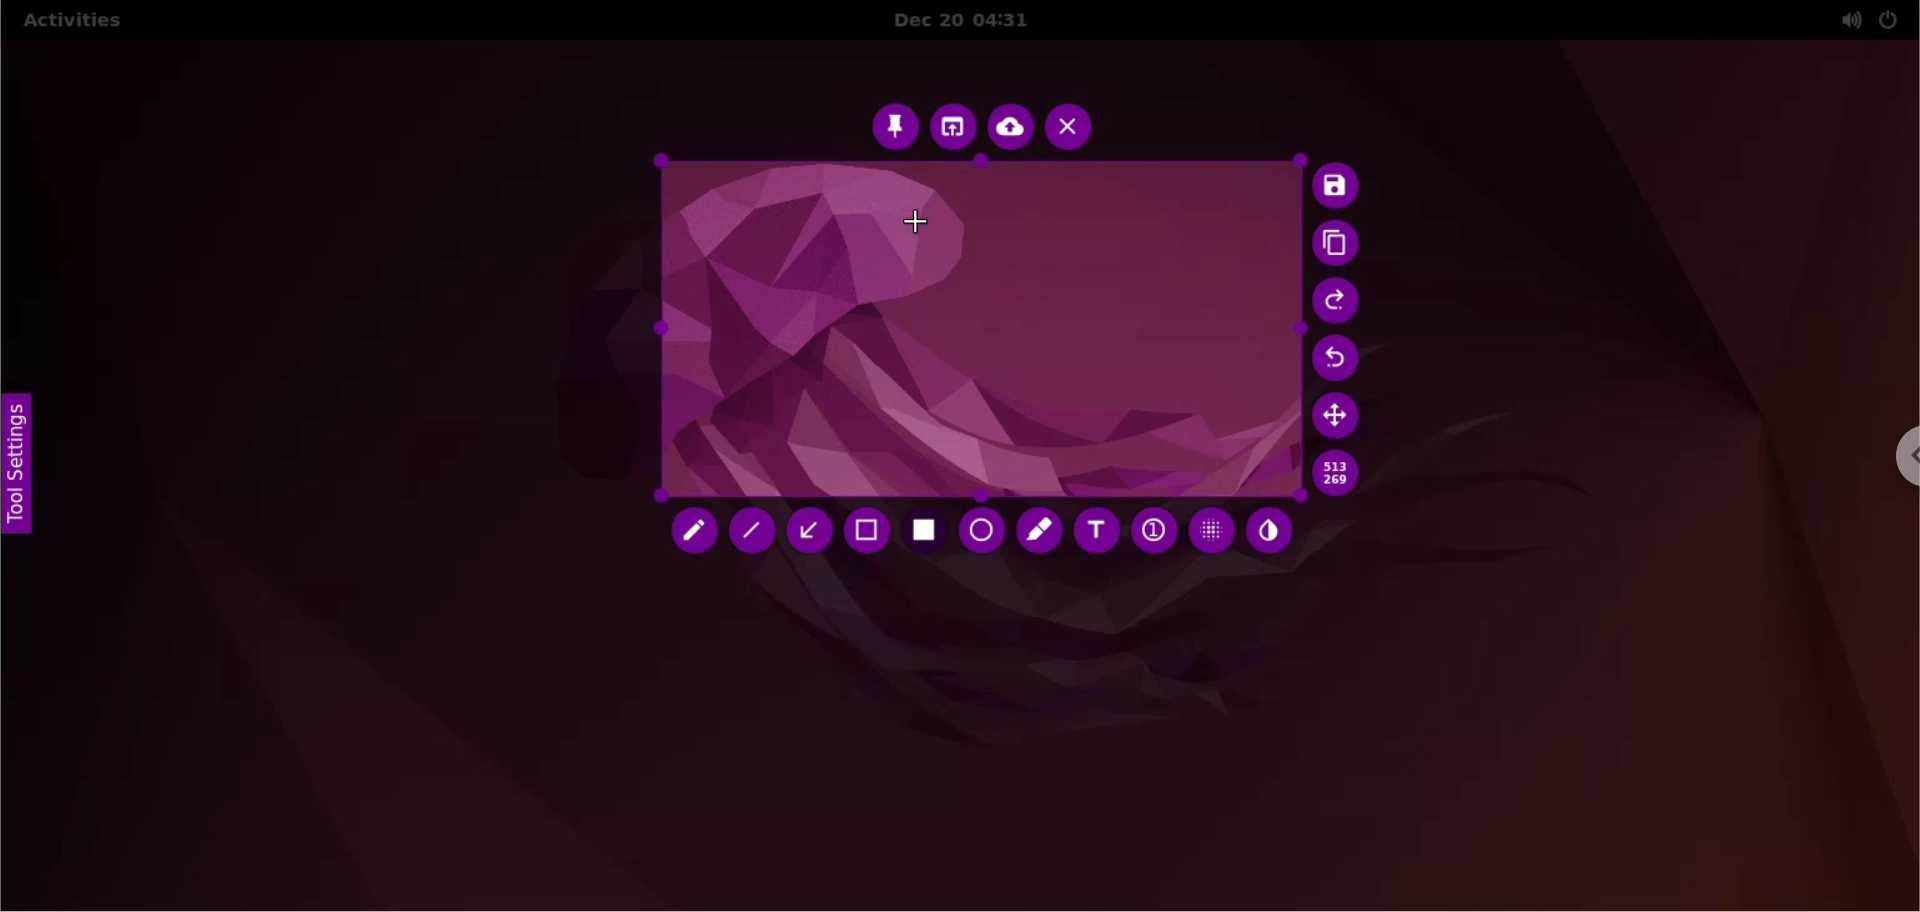 Image resolution: width=1920 pixels, height=912 pixels. I want to click on add text, so click(1099, 535).